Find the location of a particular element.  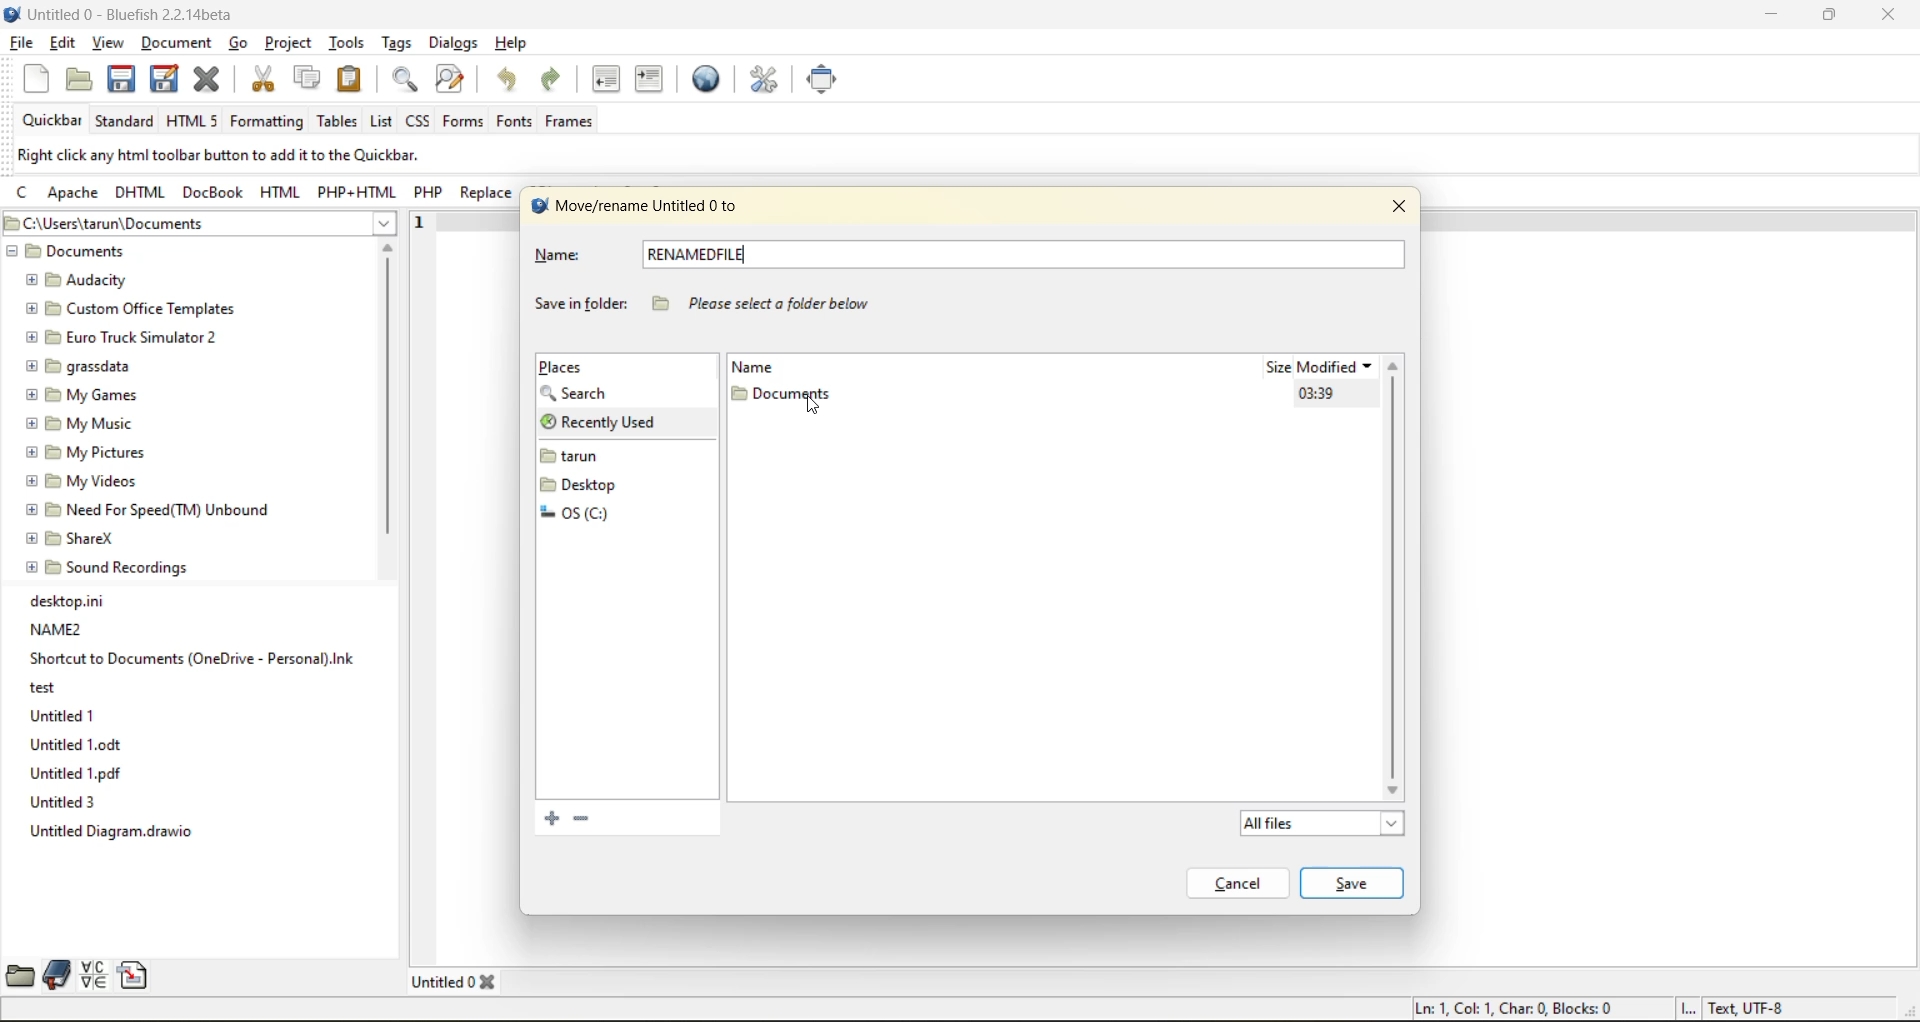

file name and app name is located at coordinates (154, 18).